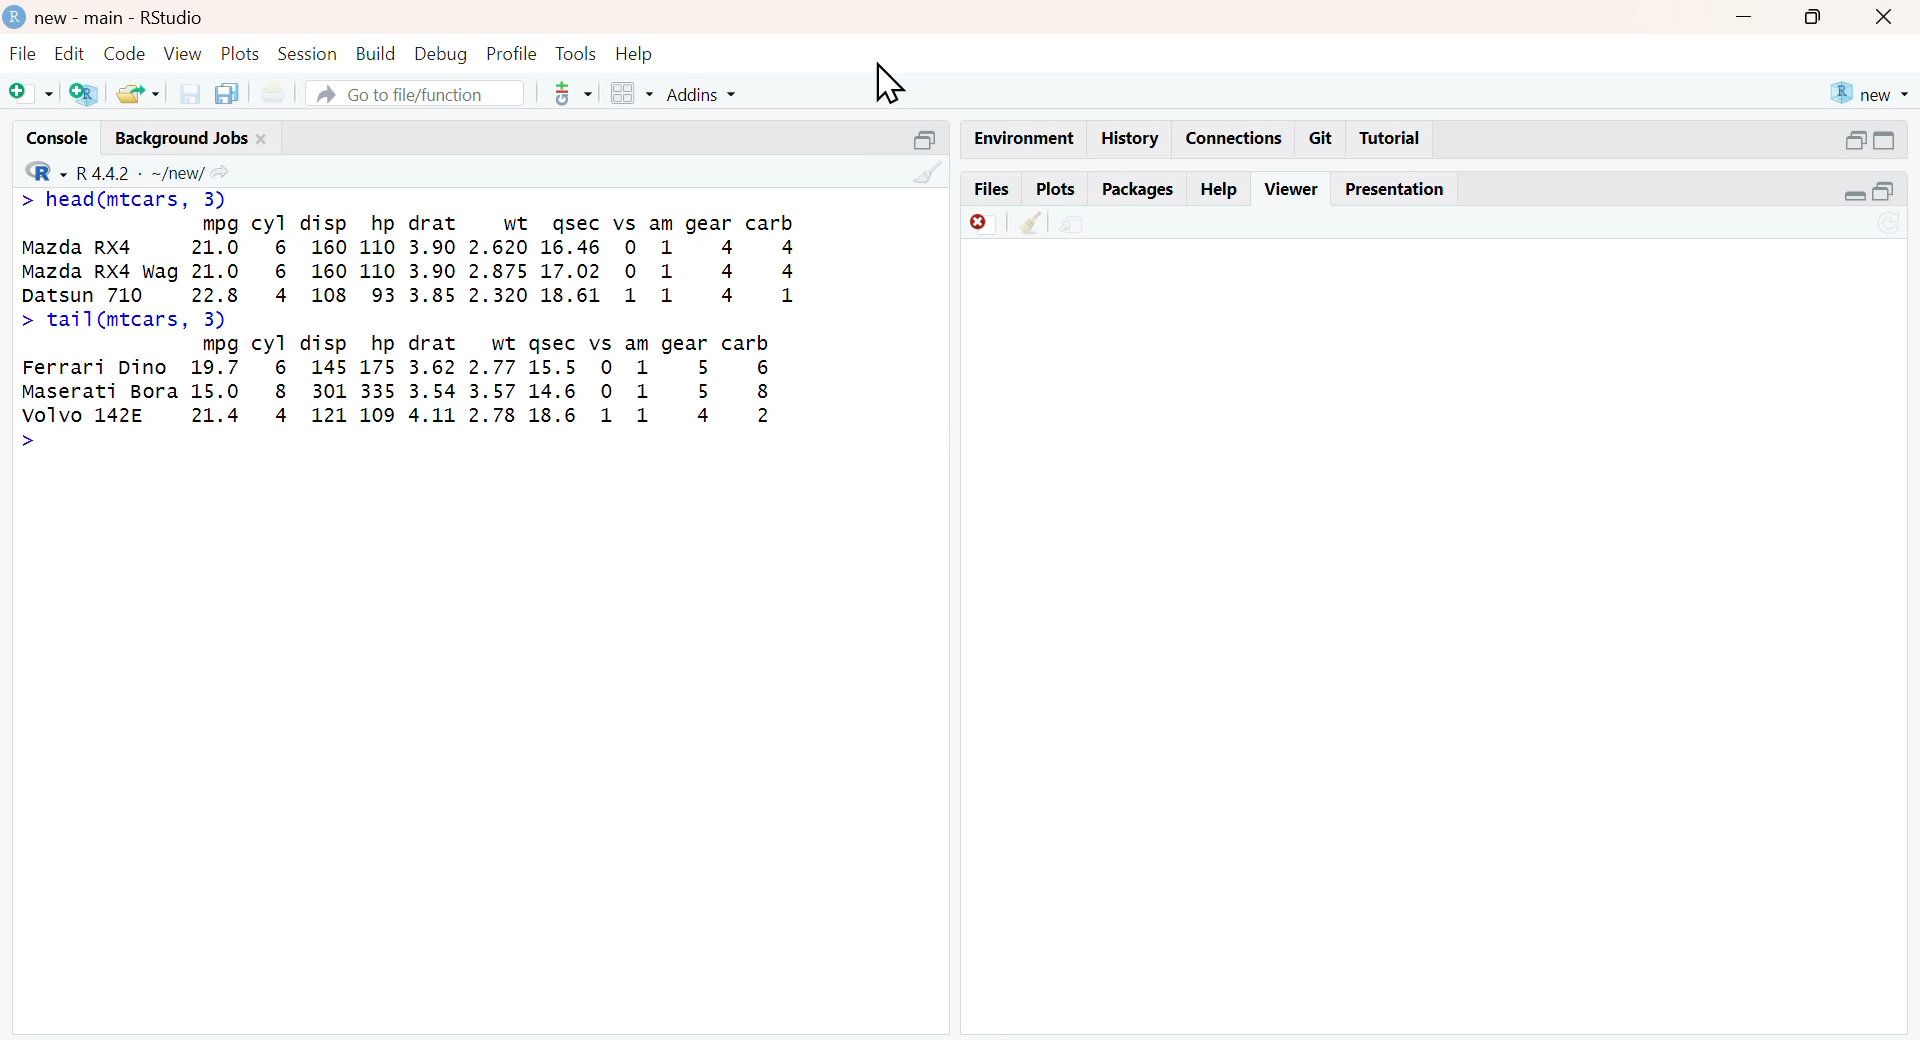 The width and height of the screenshot is (1920, 1040). I want to click on New file, so click(26, 89).